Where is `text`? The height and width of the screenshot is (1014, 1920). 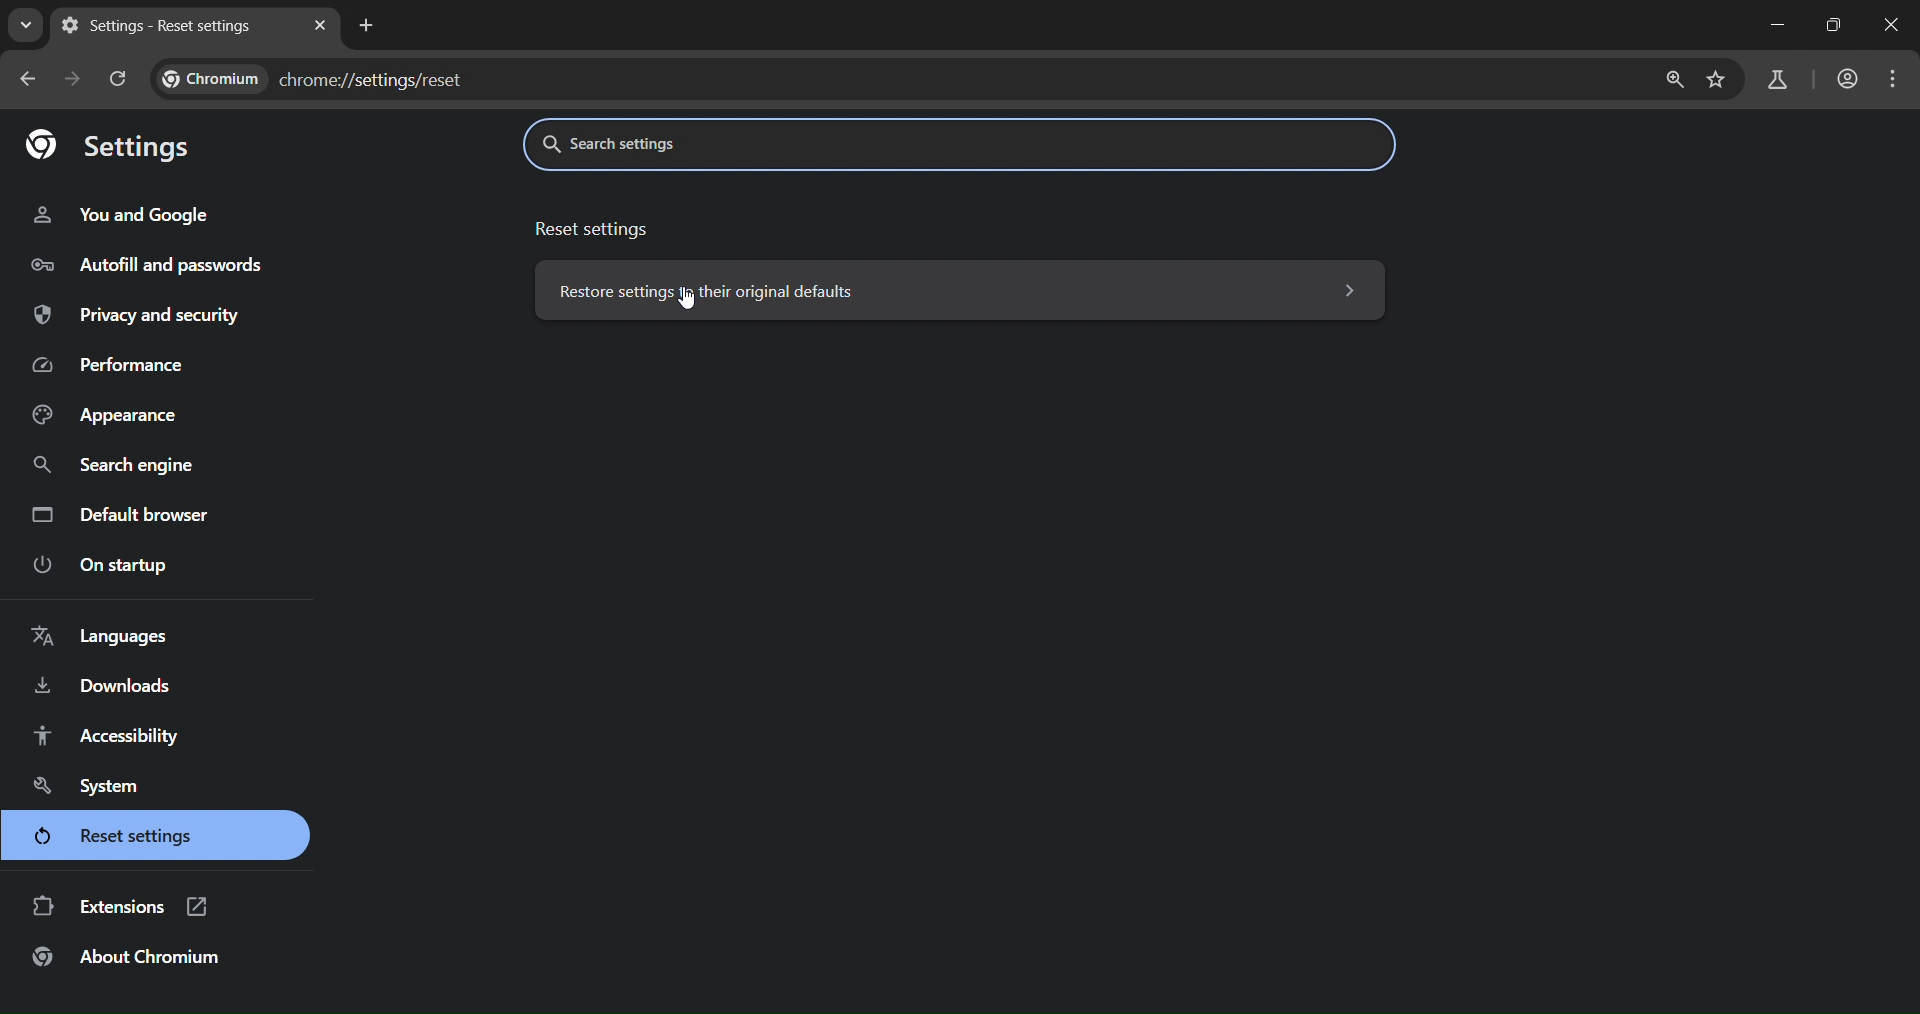
text is located at coordinates (311, 79).